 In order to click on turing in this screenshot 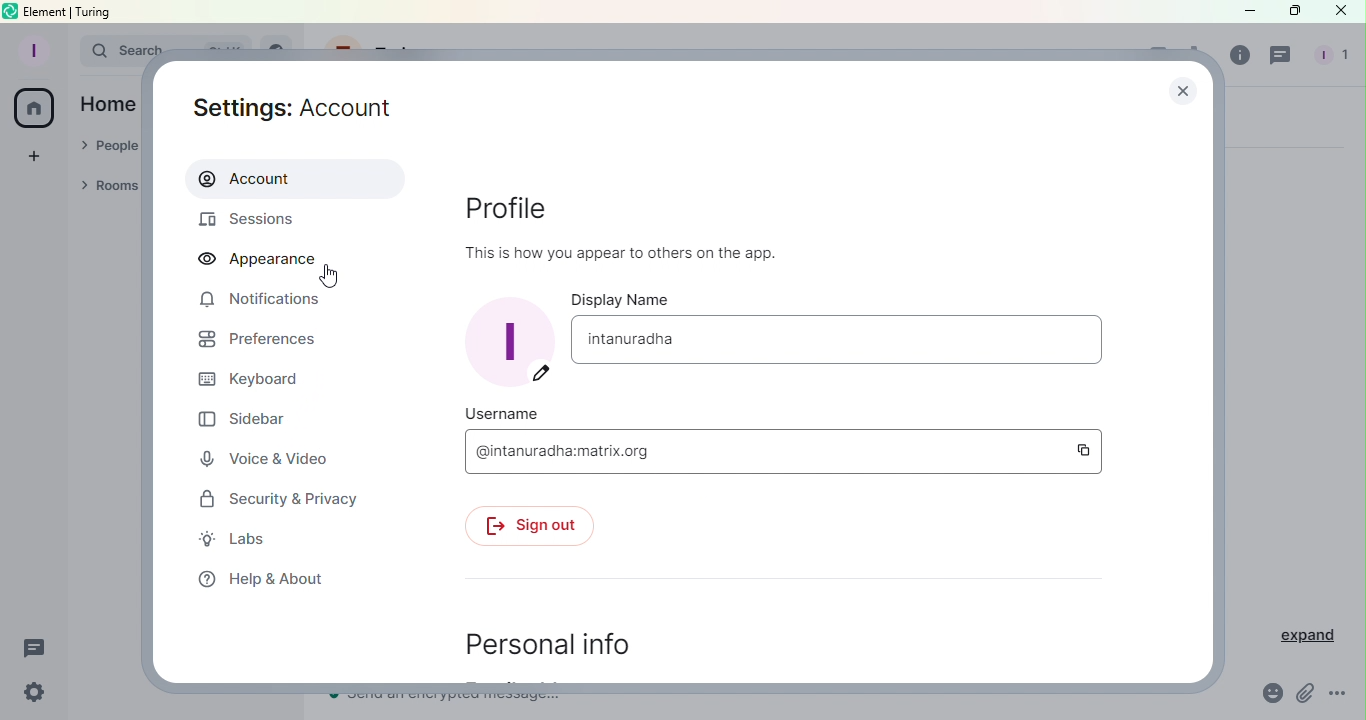, I will do `click(94, 11)`.